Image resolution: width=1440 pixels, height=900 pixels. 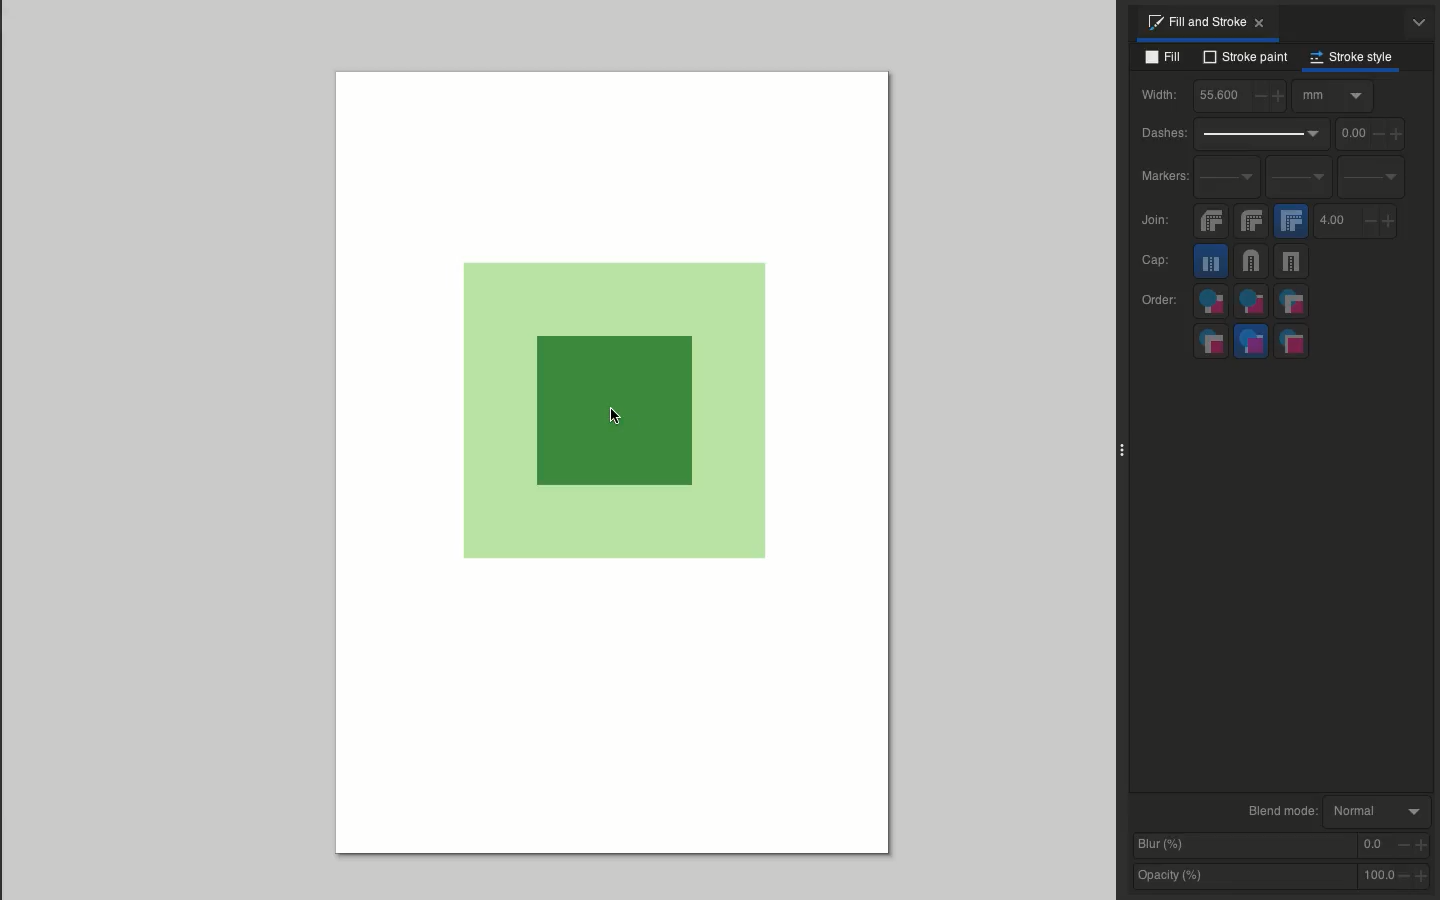 What do you see at coordinates (1117, 450) in the screenshot?
I see `Collapse` at bounding box center [1117, 450].